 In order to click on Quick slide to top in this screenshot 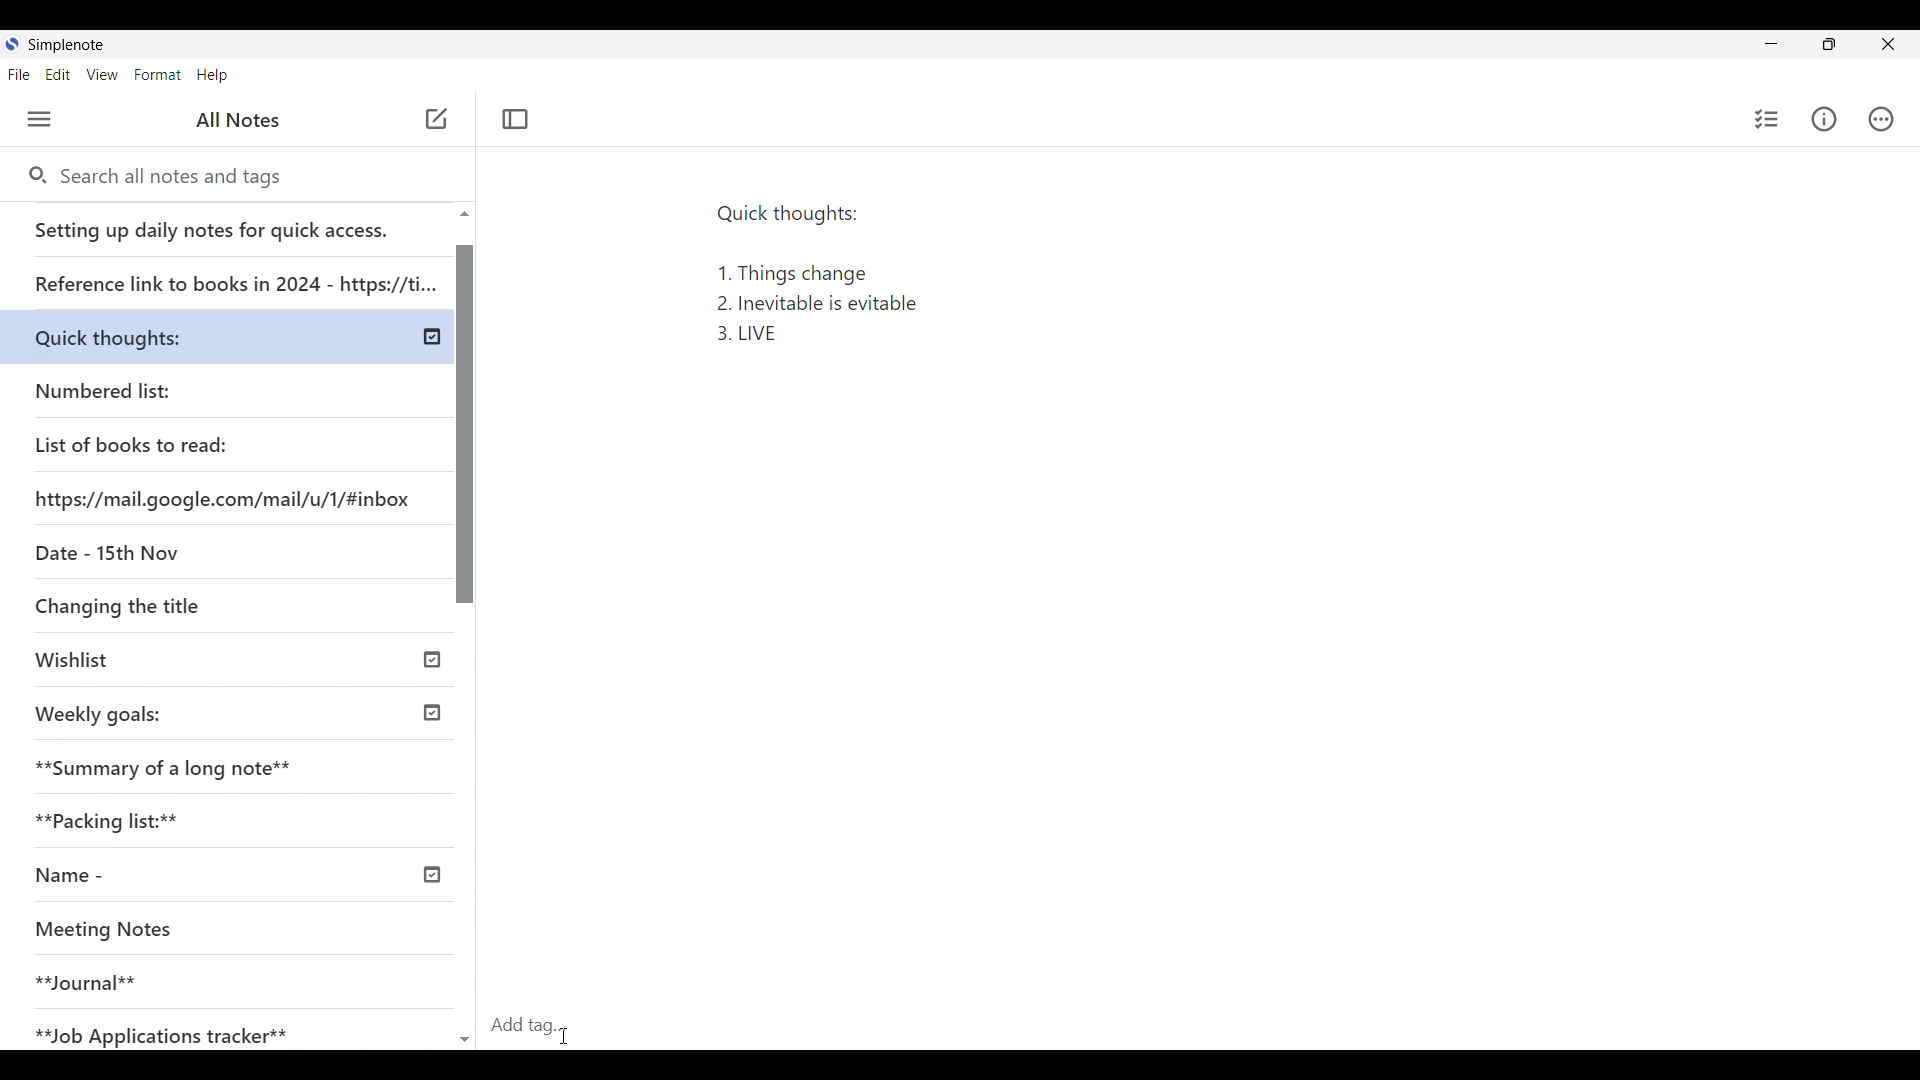, I will do `click(465, 1040)`.